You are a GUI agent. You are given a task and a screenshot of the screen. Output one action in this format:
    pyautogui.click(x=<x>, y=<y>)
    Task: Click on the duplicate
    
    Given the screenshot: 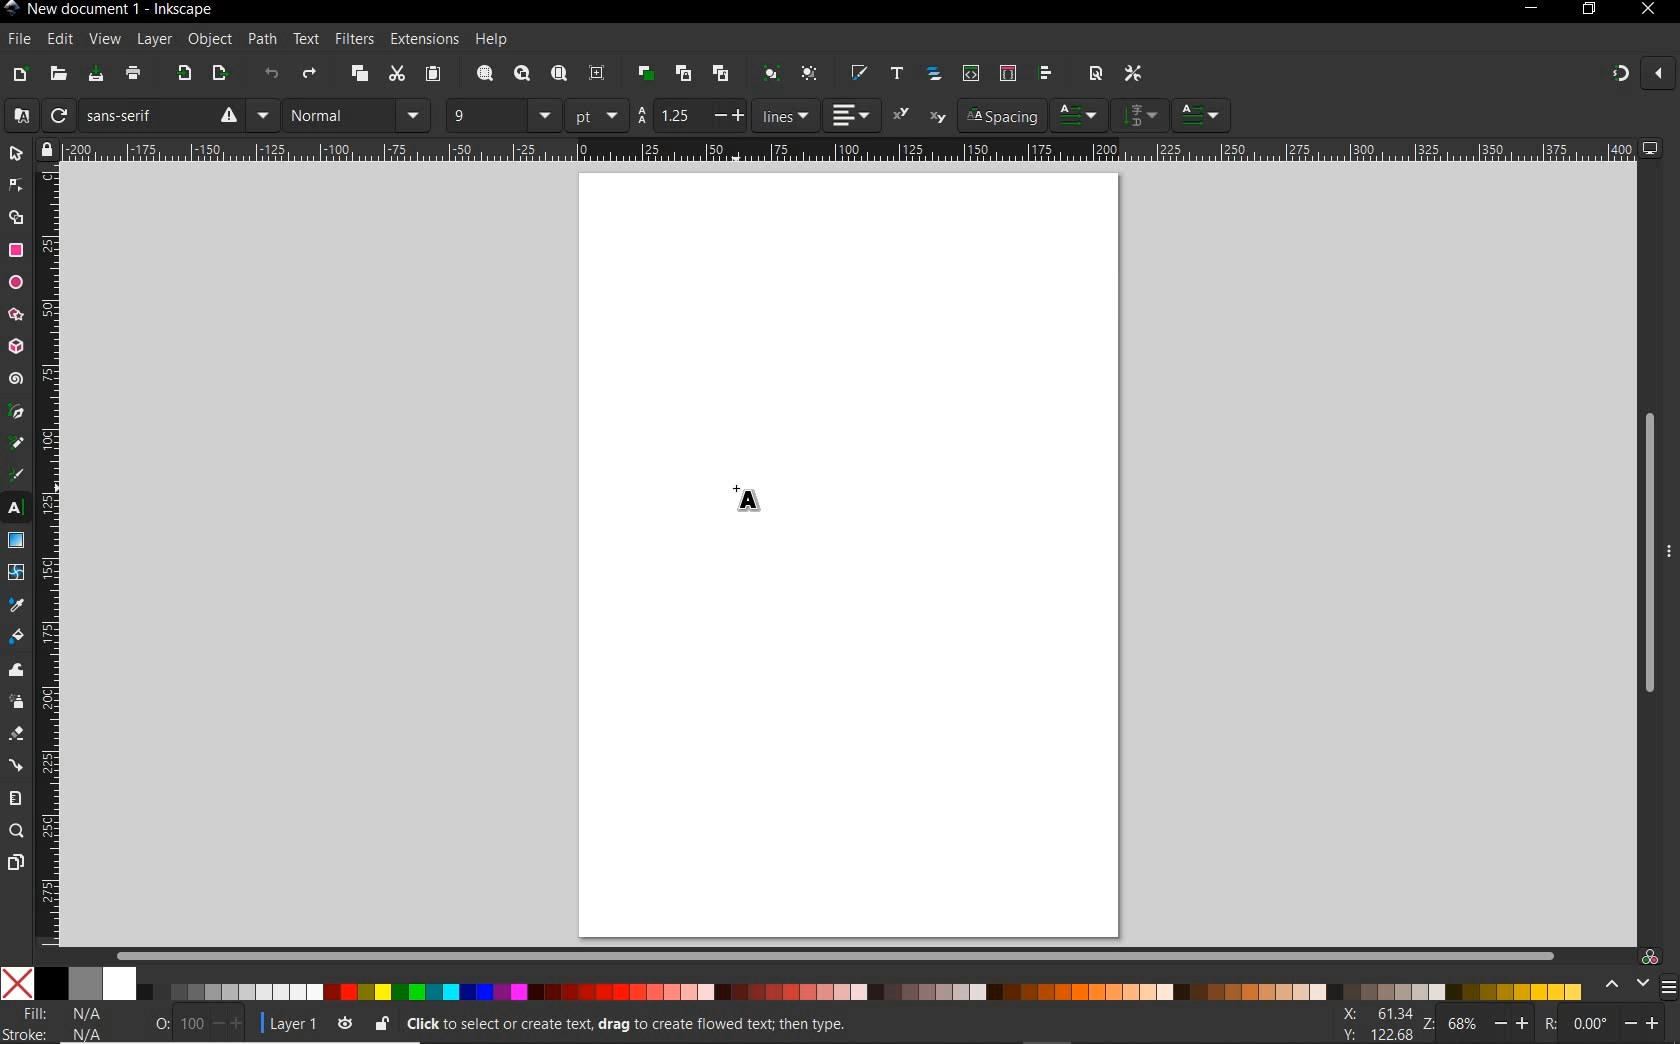 What is the action you would take?
    pyautogui.click(x=646, y=70)
    